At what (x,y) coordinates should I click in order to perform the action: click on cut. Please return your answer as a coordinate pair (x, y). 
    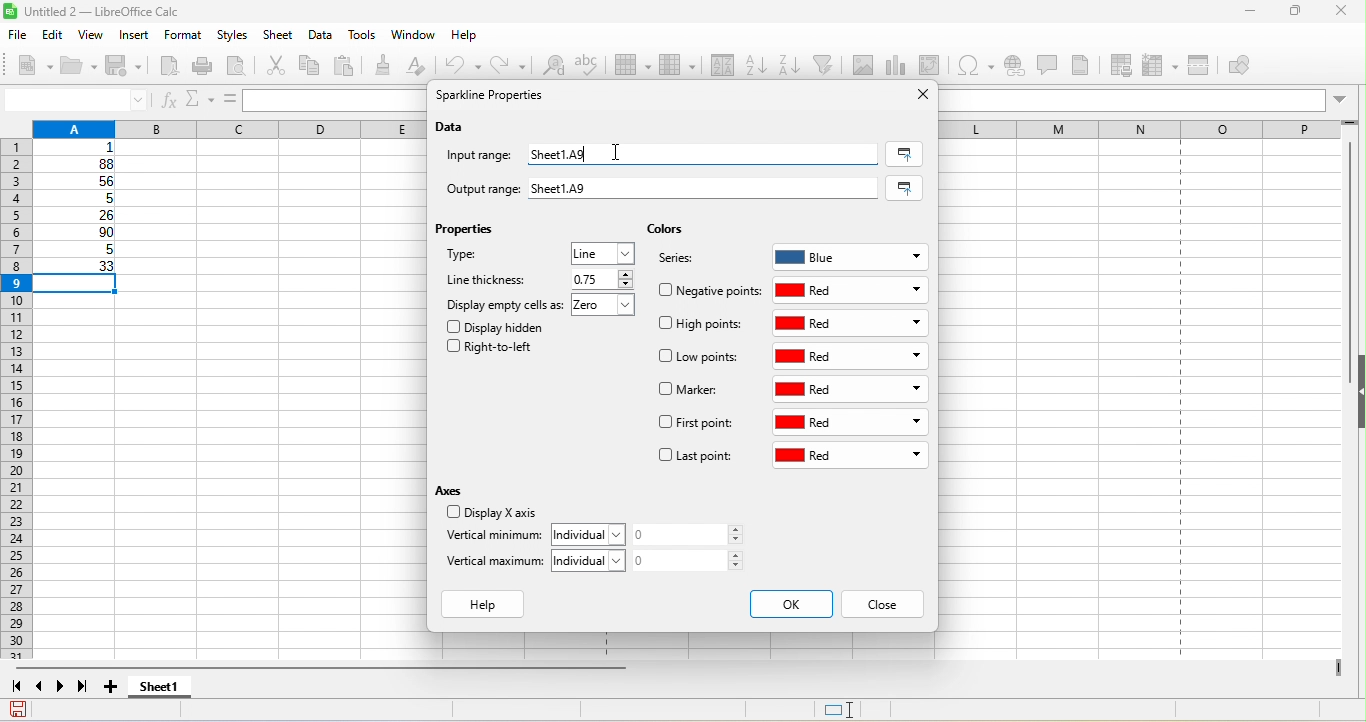
    Looking at the image, I should click on (277, 67).